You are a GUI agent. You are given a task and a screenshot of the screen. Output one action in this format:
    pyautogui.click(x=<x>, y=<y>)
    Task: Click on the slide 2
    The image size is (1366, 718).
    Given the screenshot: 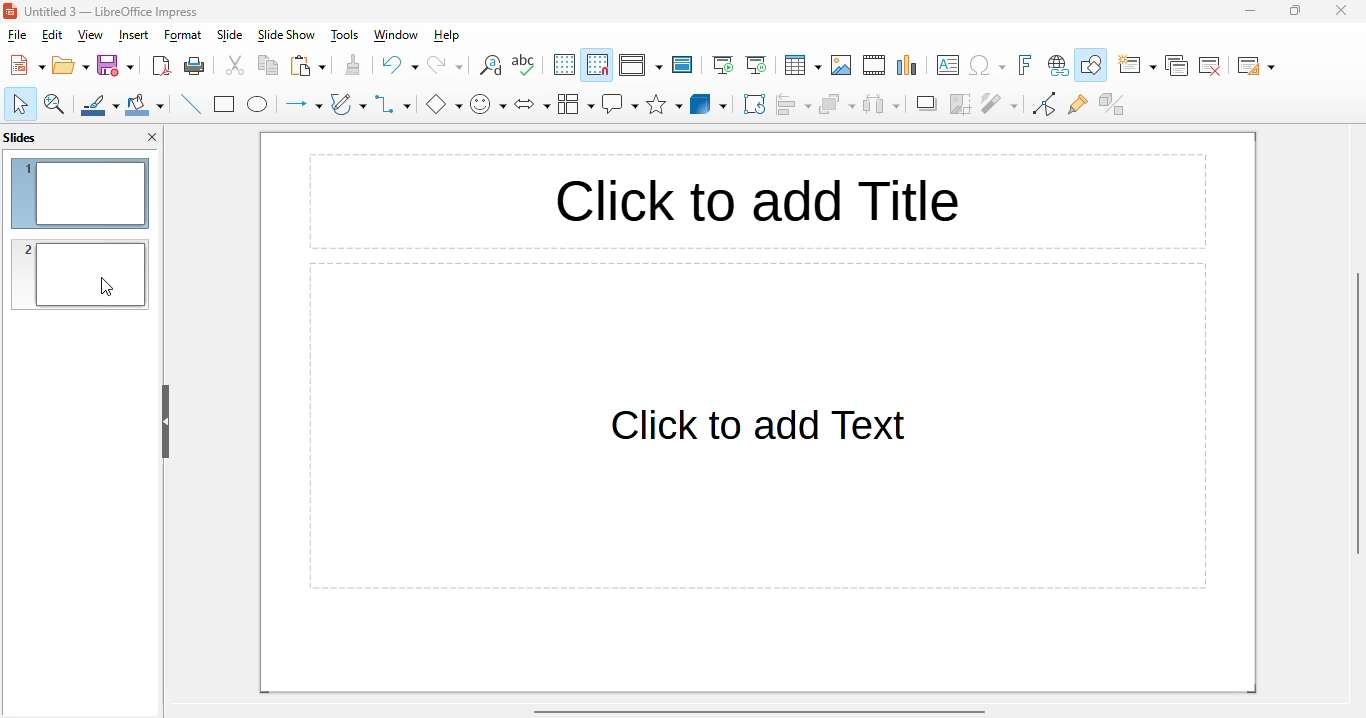 What is the action you would take?
    pyautogui.click(x=80, y=274)
    